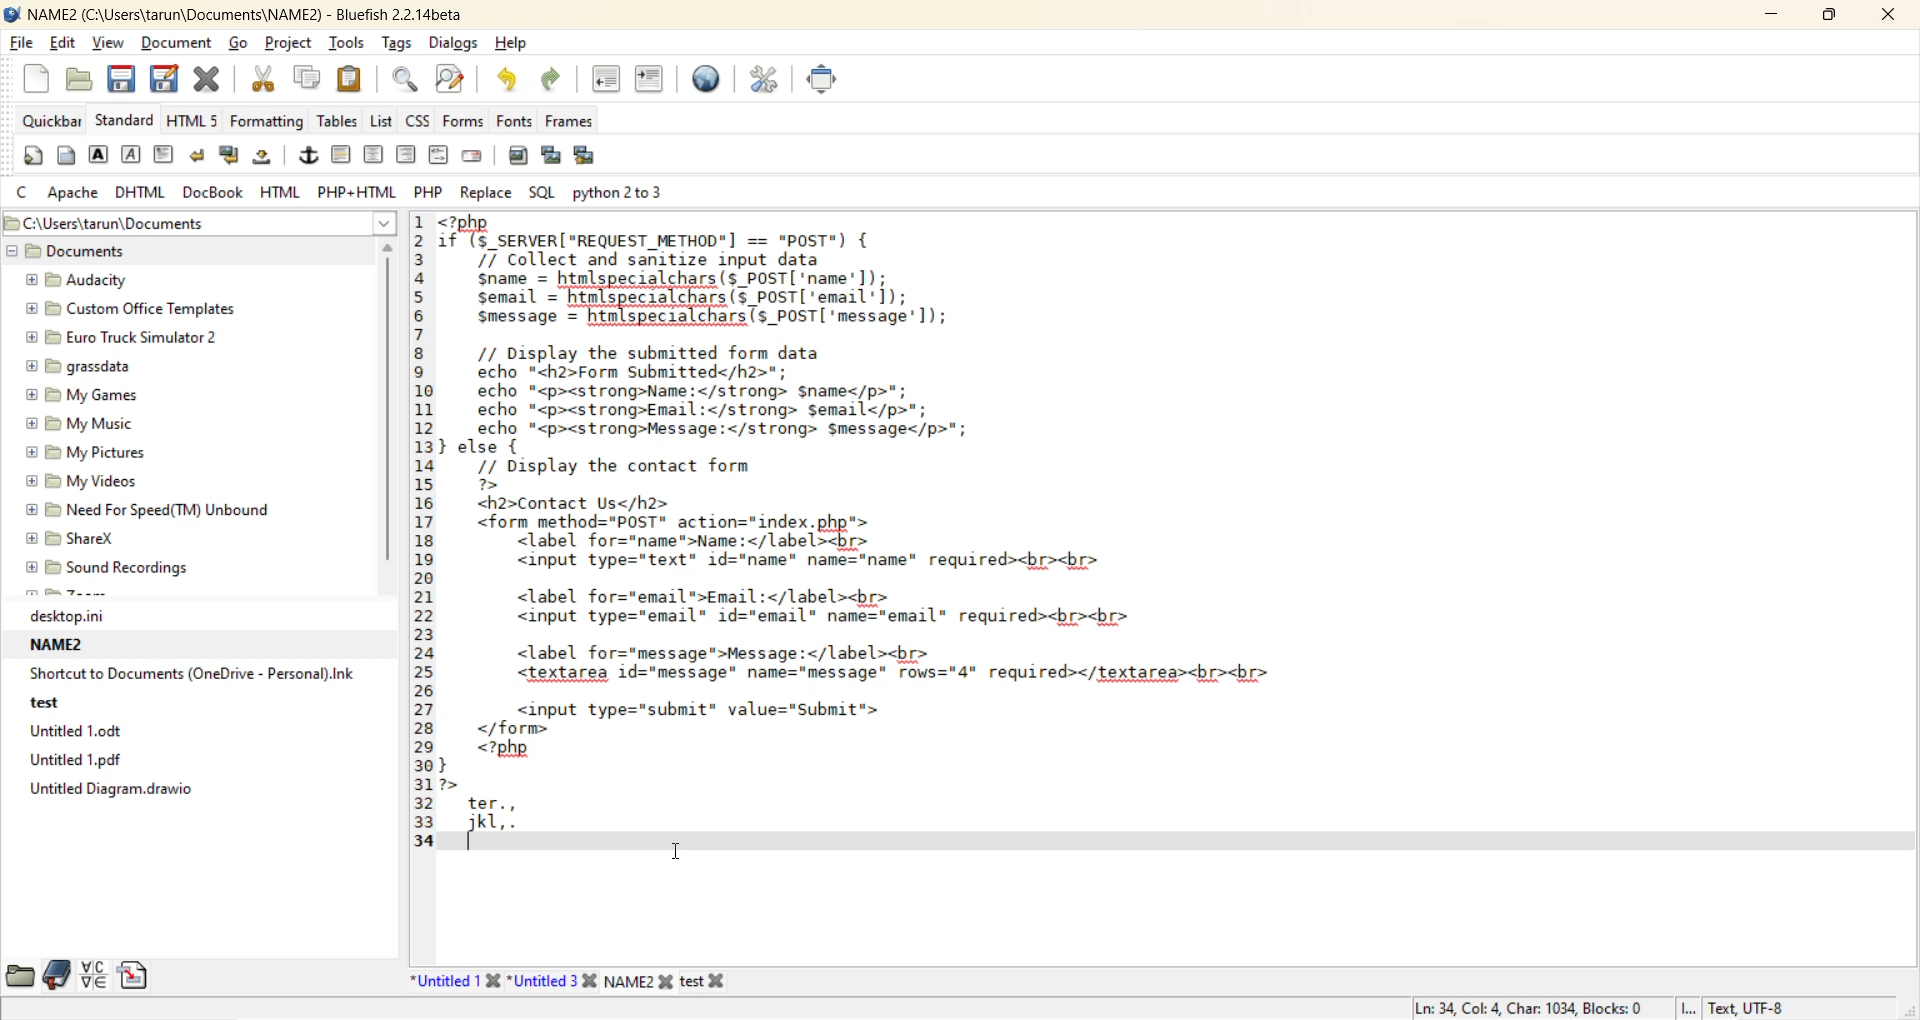 The image size is (1920, 1020). Describe the element at coordinates (77, 539) in the screenshot. I see `ShareX.` at that location.